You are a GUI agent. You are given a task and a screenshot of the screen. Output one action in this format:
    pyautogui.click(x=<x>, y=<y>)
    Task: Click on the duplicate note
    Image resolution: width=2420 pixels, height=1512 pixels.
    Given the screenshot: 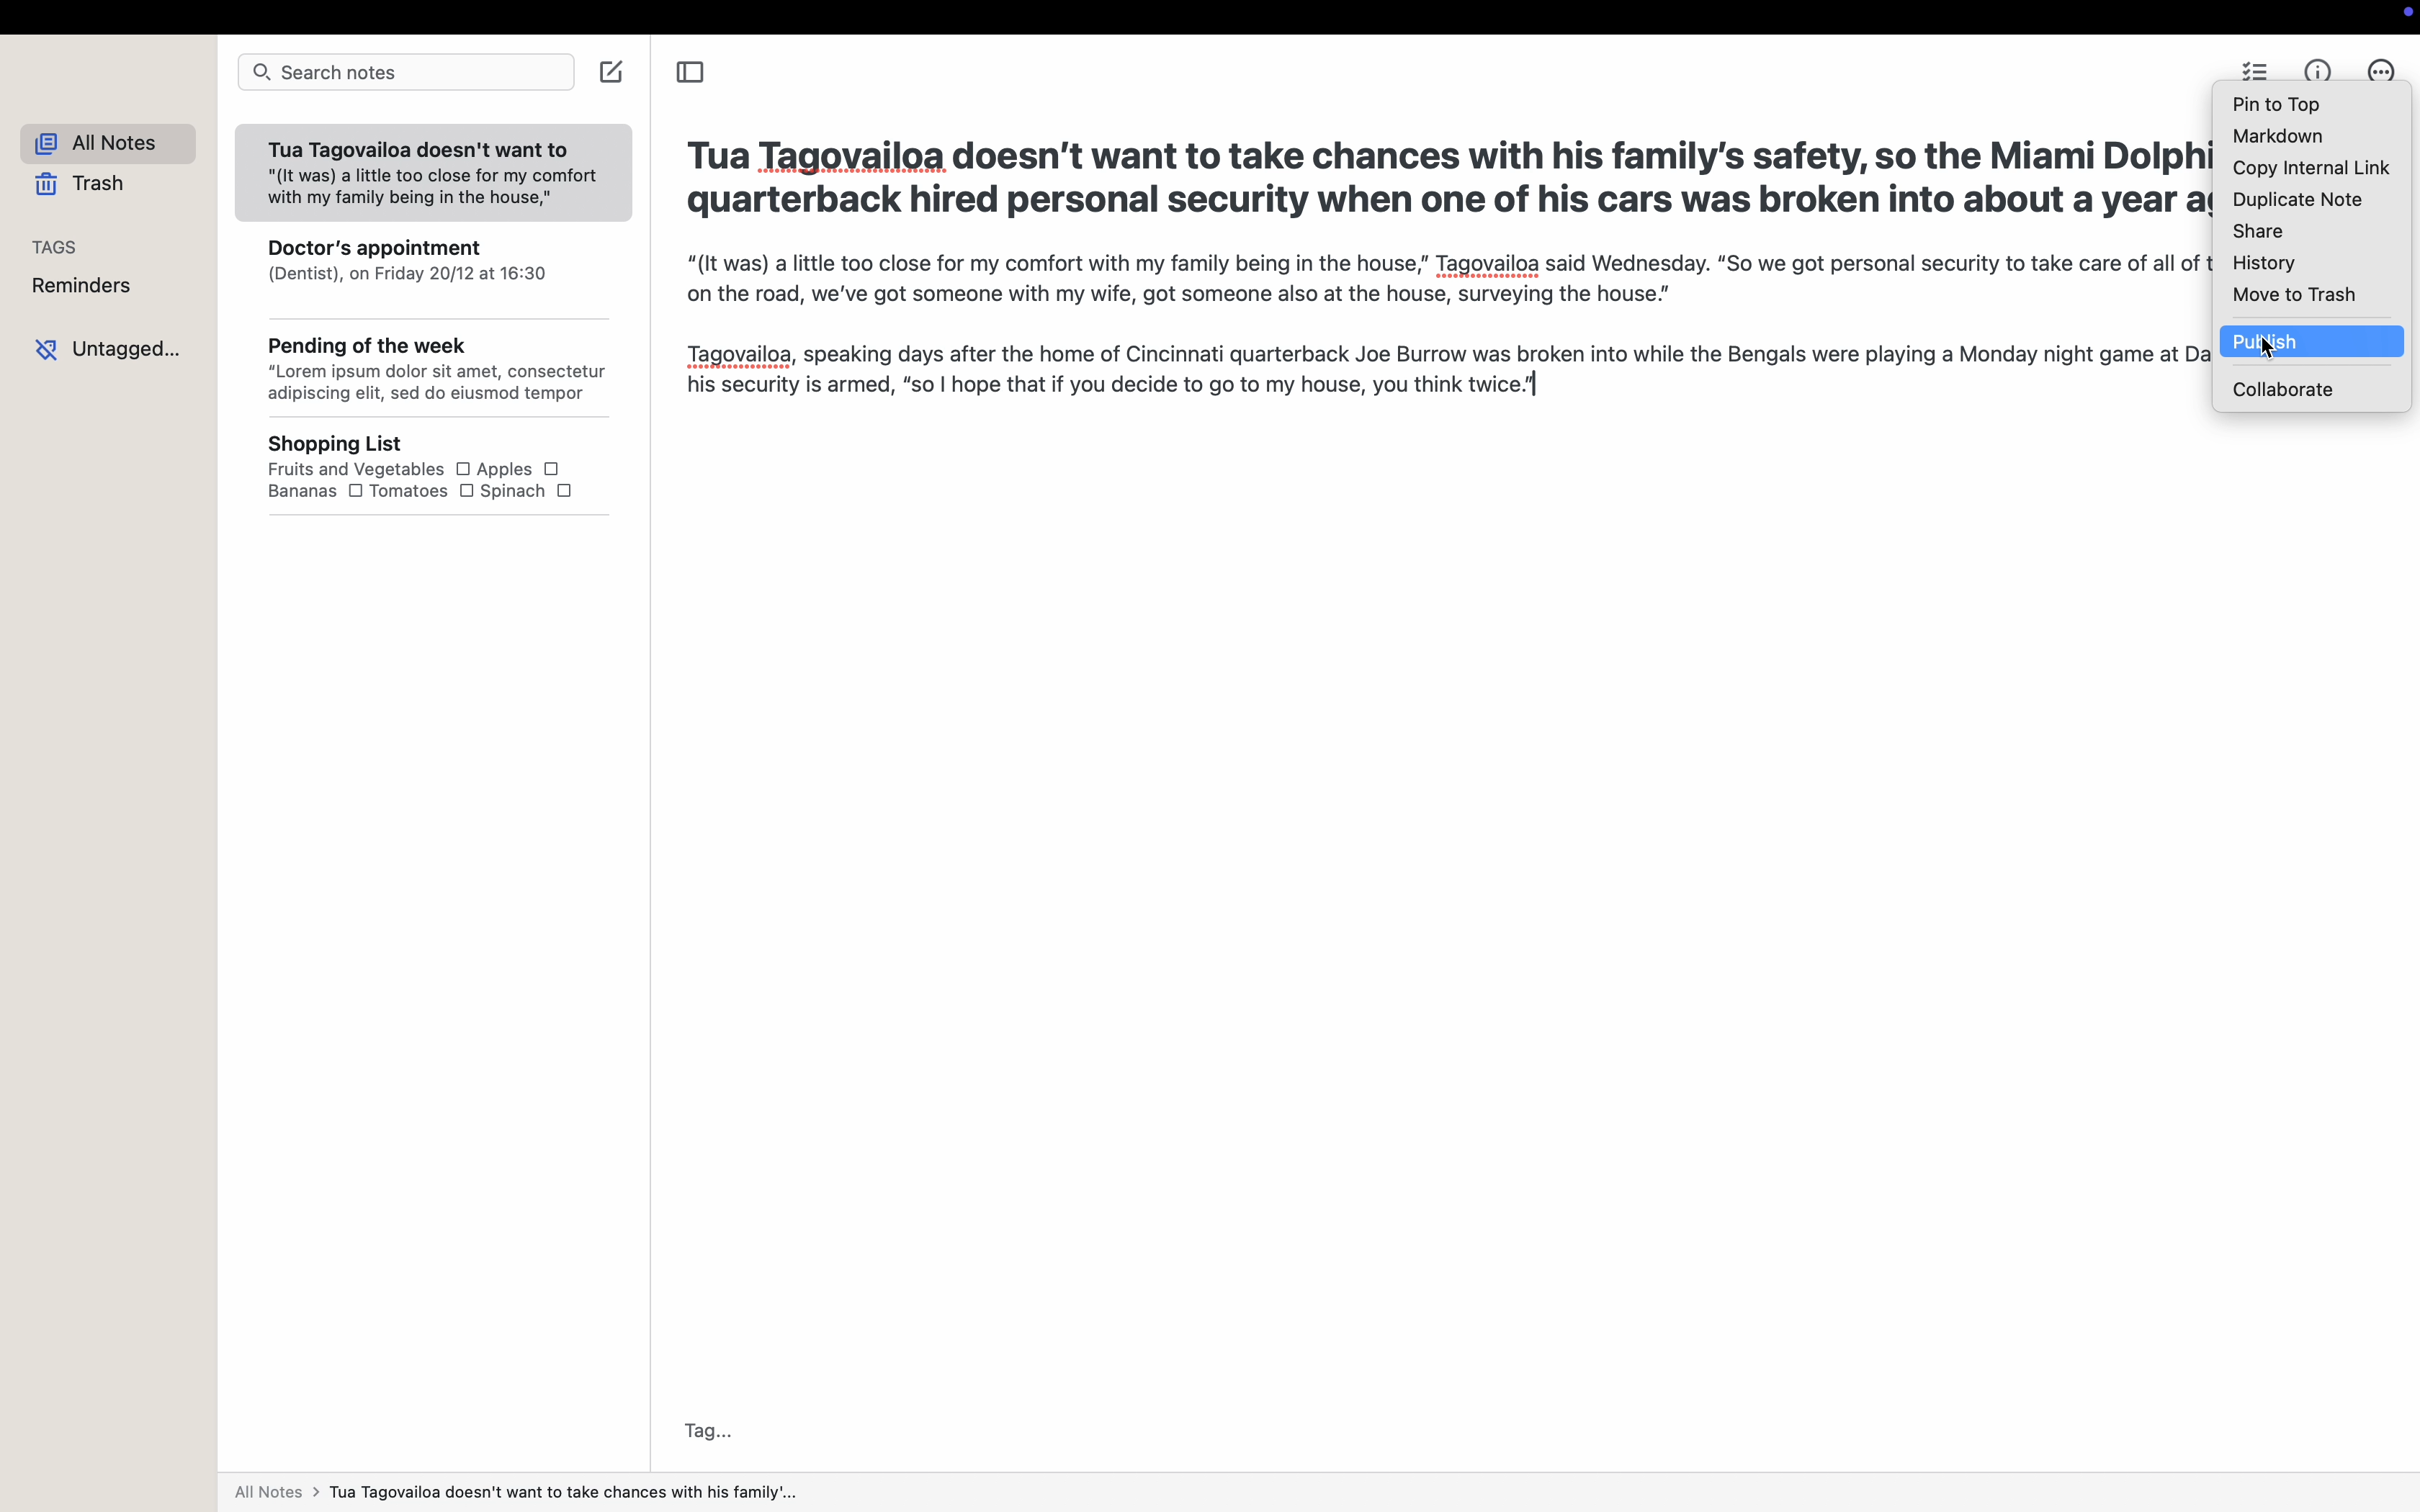 What is the action you would take?
    pyautogui.click(x=2297, y=202)
    